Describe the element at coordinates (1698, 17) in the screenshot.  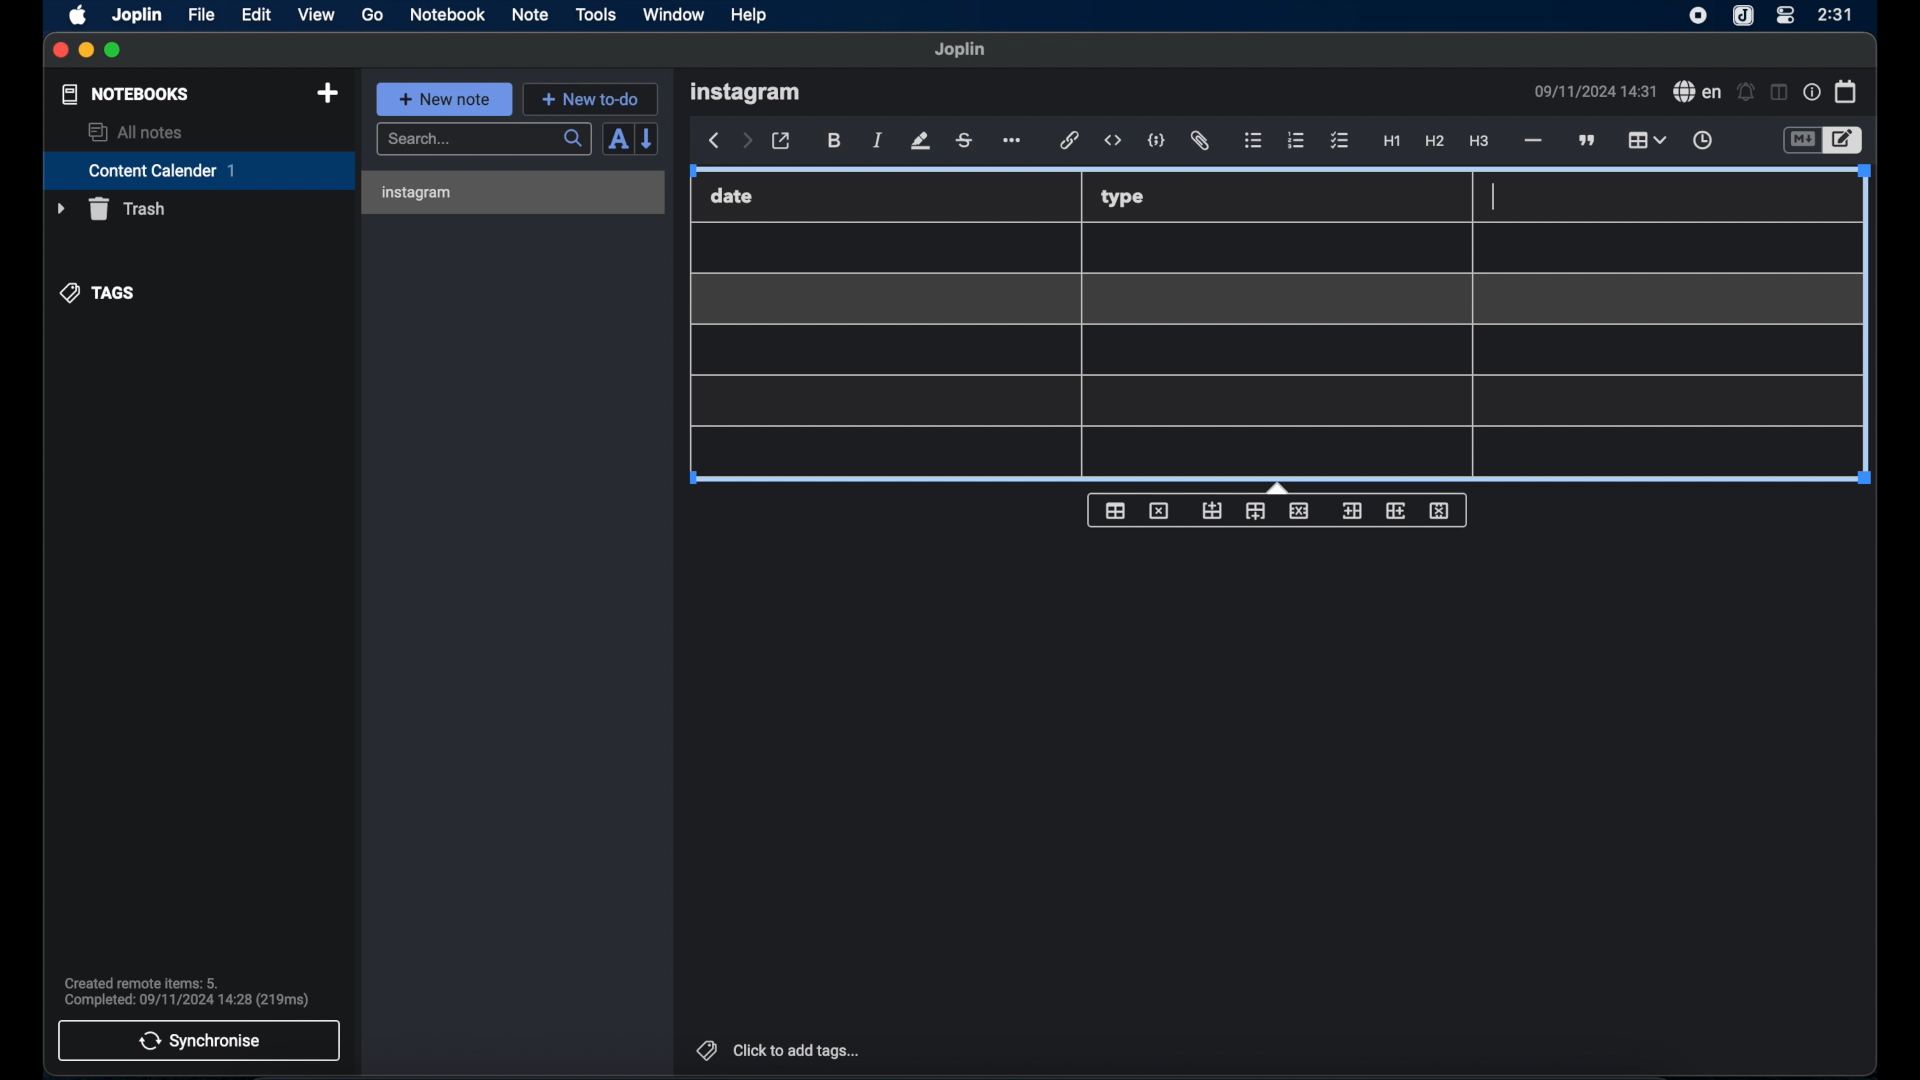
I see `screen recorder icon` at that location.